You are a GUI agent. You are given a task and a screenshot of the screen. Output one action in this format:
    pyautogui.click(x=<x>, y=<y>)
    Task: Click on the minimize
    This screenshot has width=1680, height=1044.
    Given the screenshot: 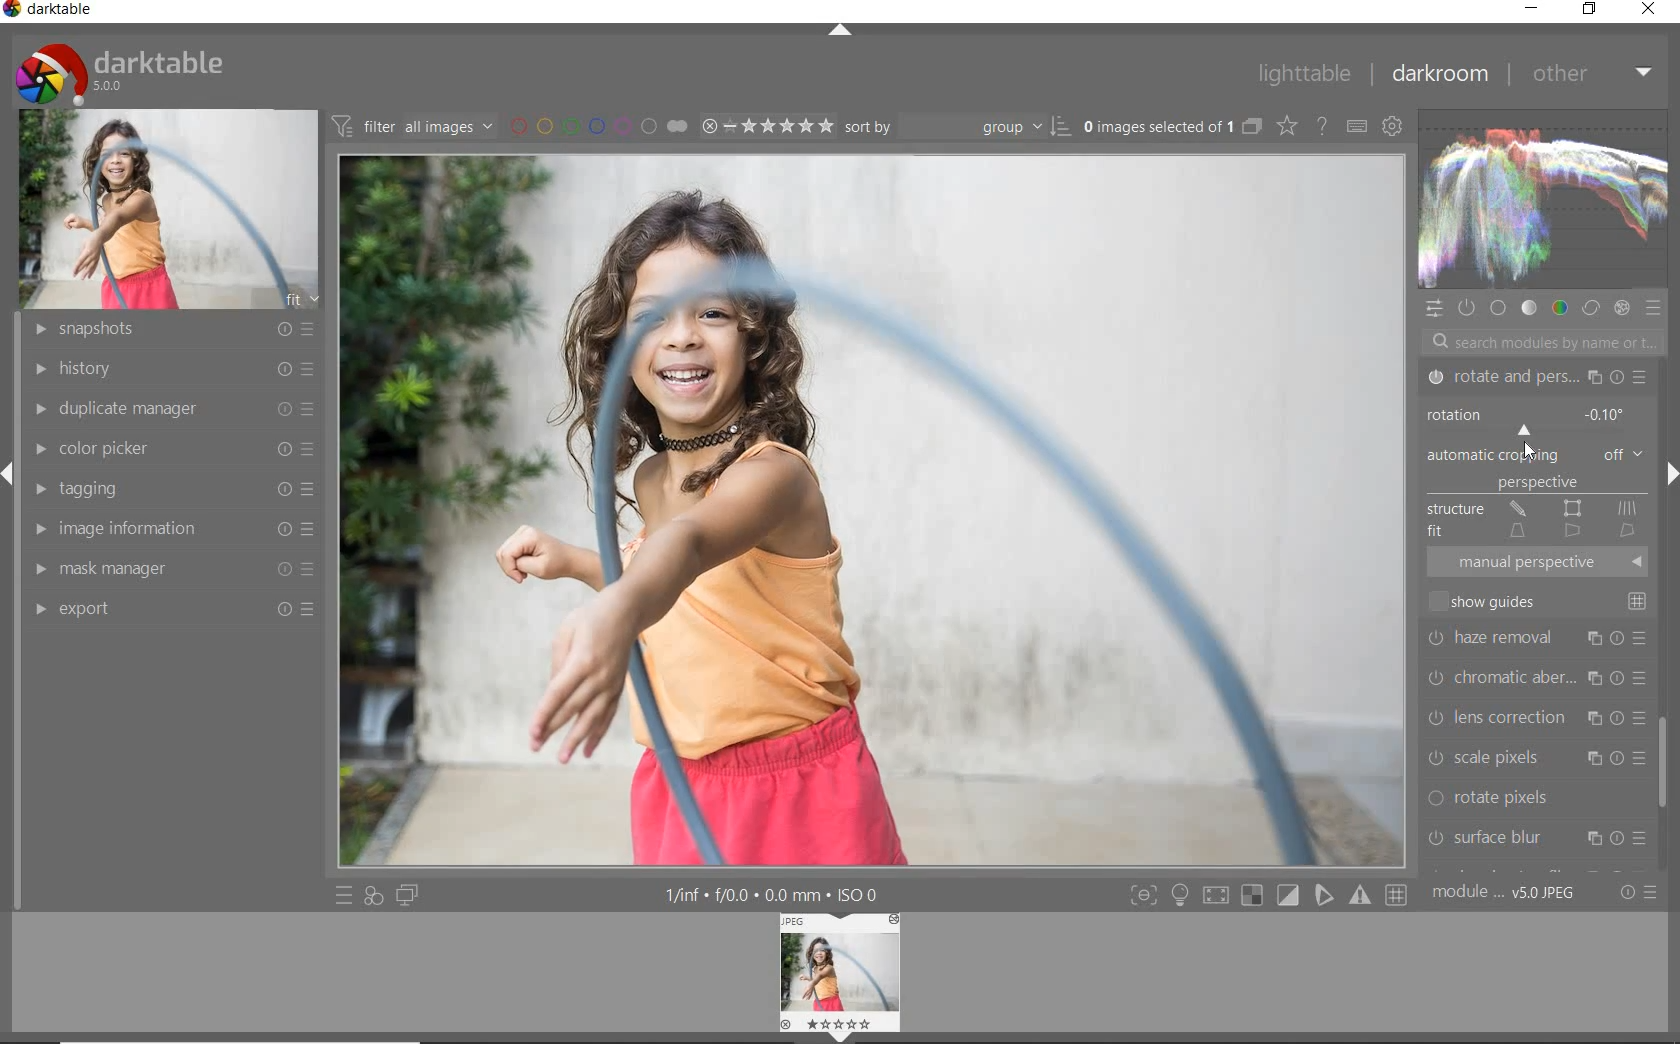 What is the action you would take?
    pyautogui.click(x=1530, y=9)
    